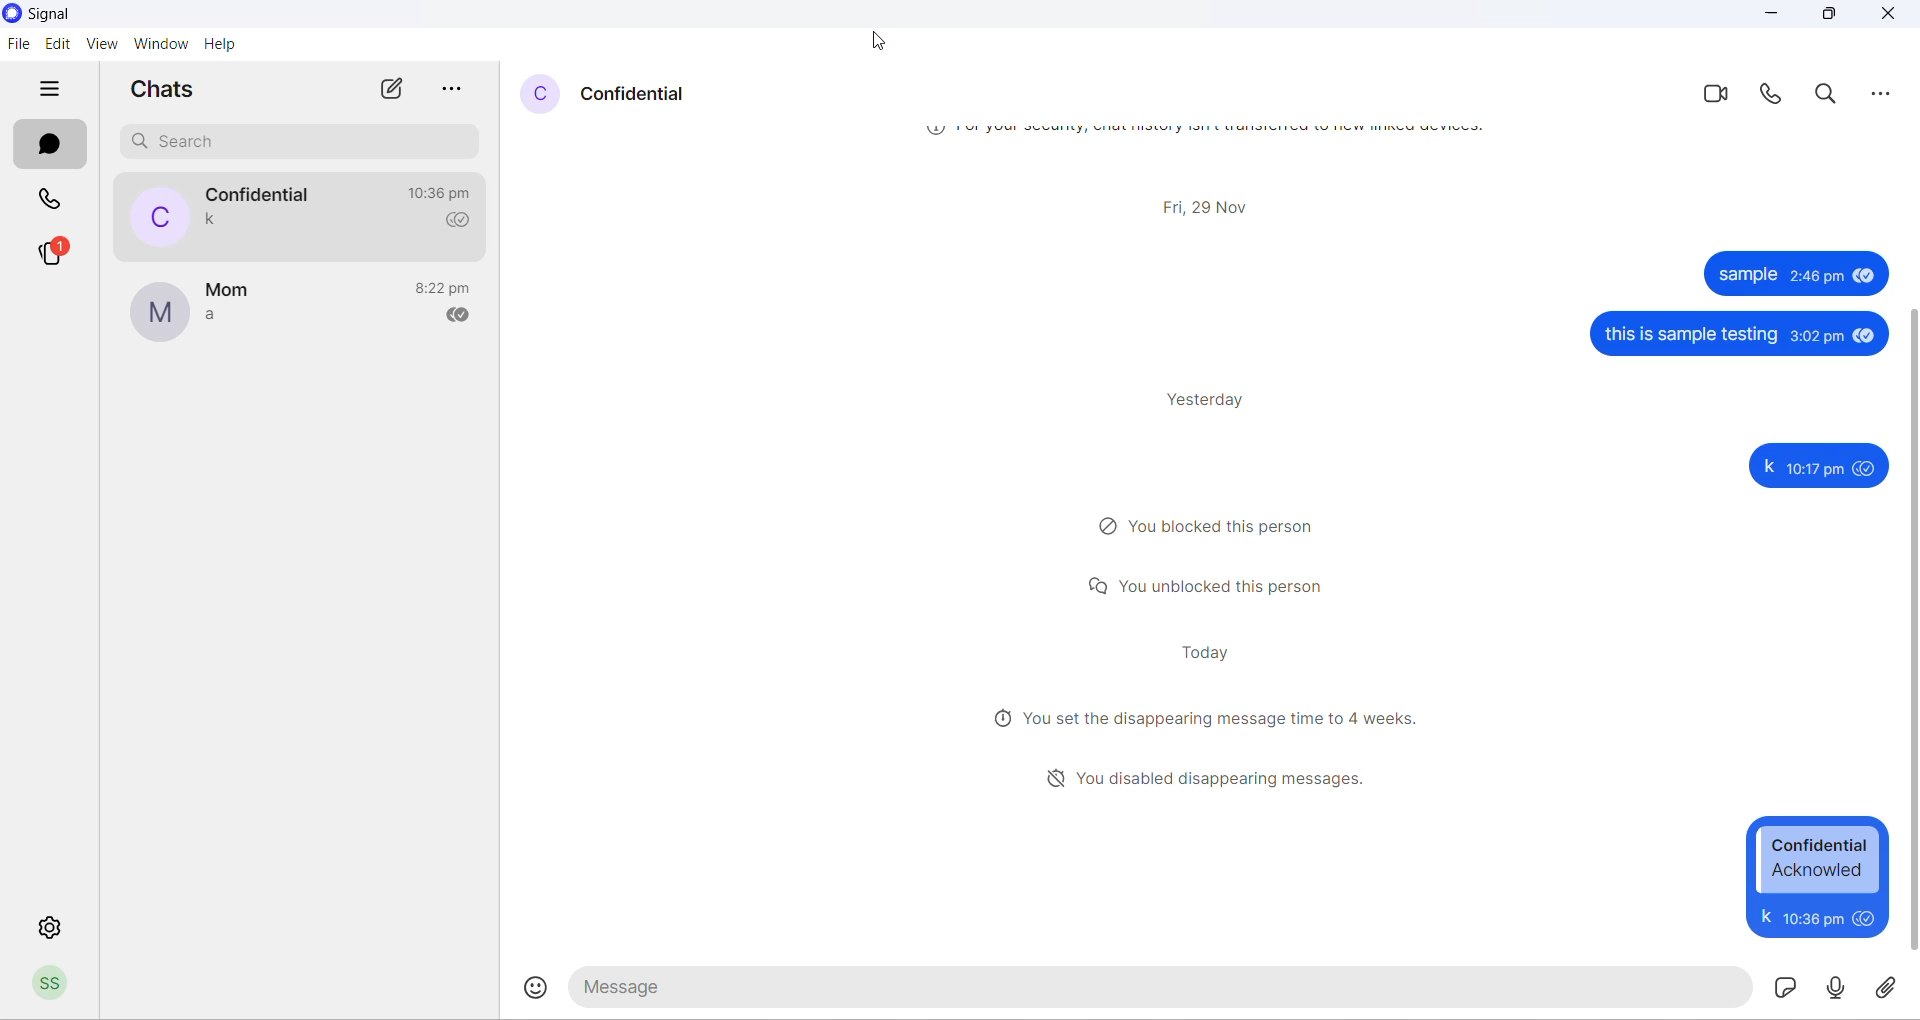 The height and width of the screenshot is (1020, 1920). I want to click on disappearing message notification, so click(1211, 777).